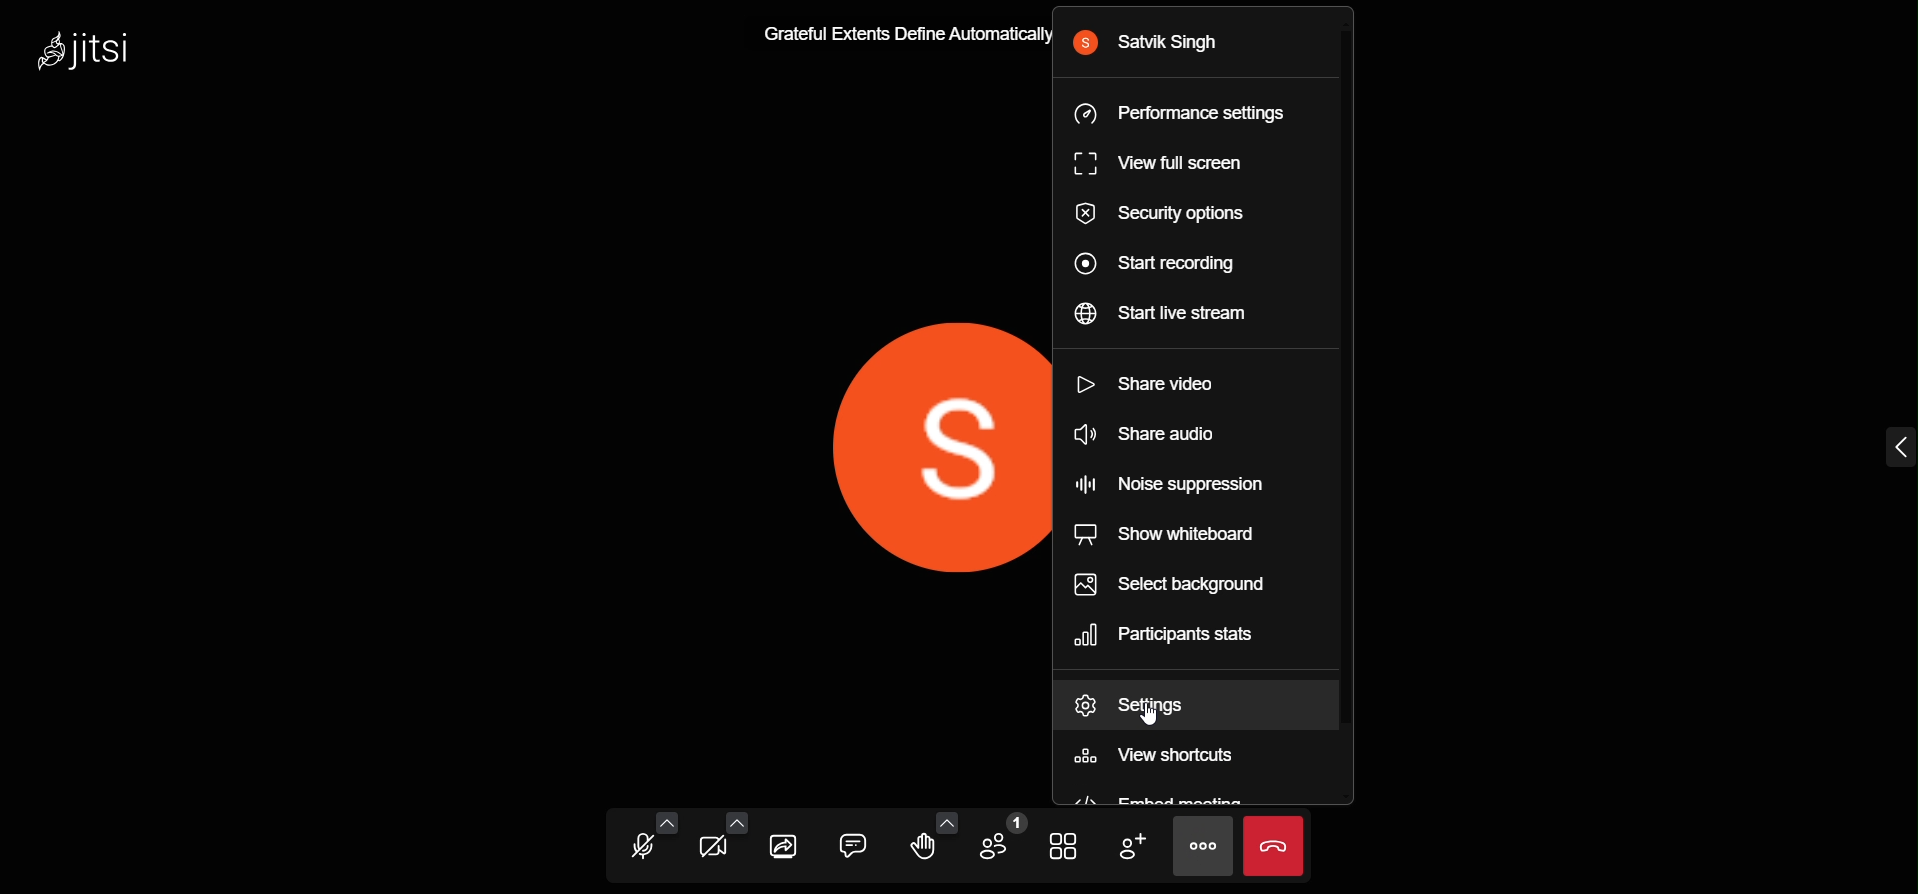 The width and height of the screenshot is (1918, 894). What do you see at coordinates (1185, 588) in the screenshot?
I see `select background` at bounding box center [1185, 588].